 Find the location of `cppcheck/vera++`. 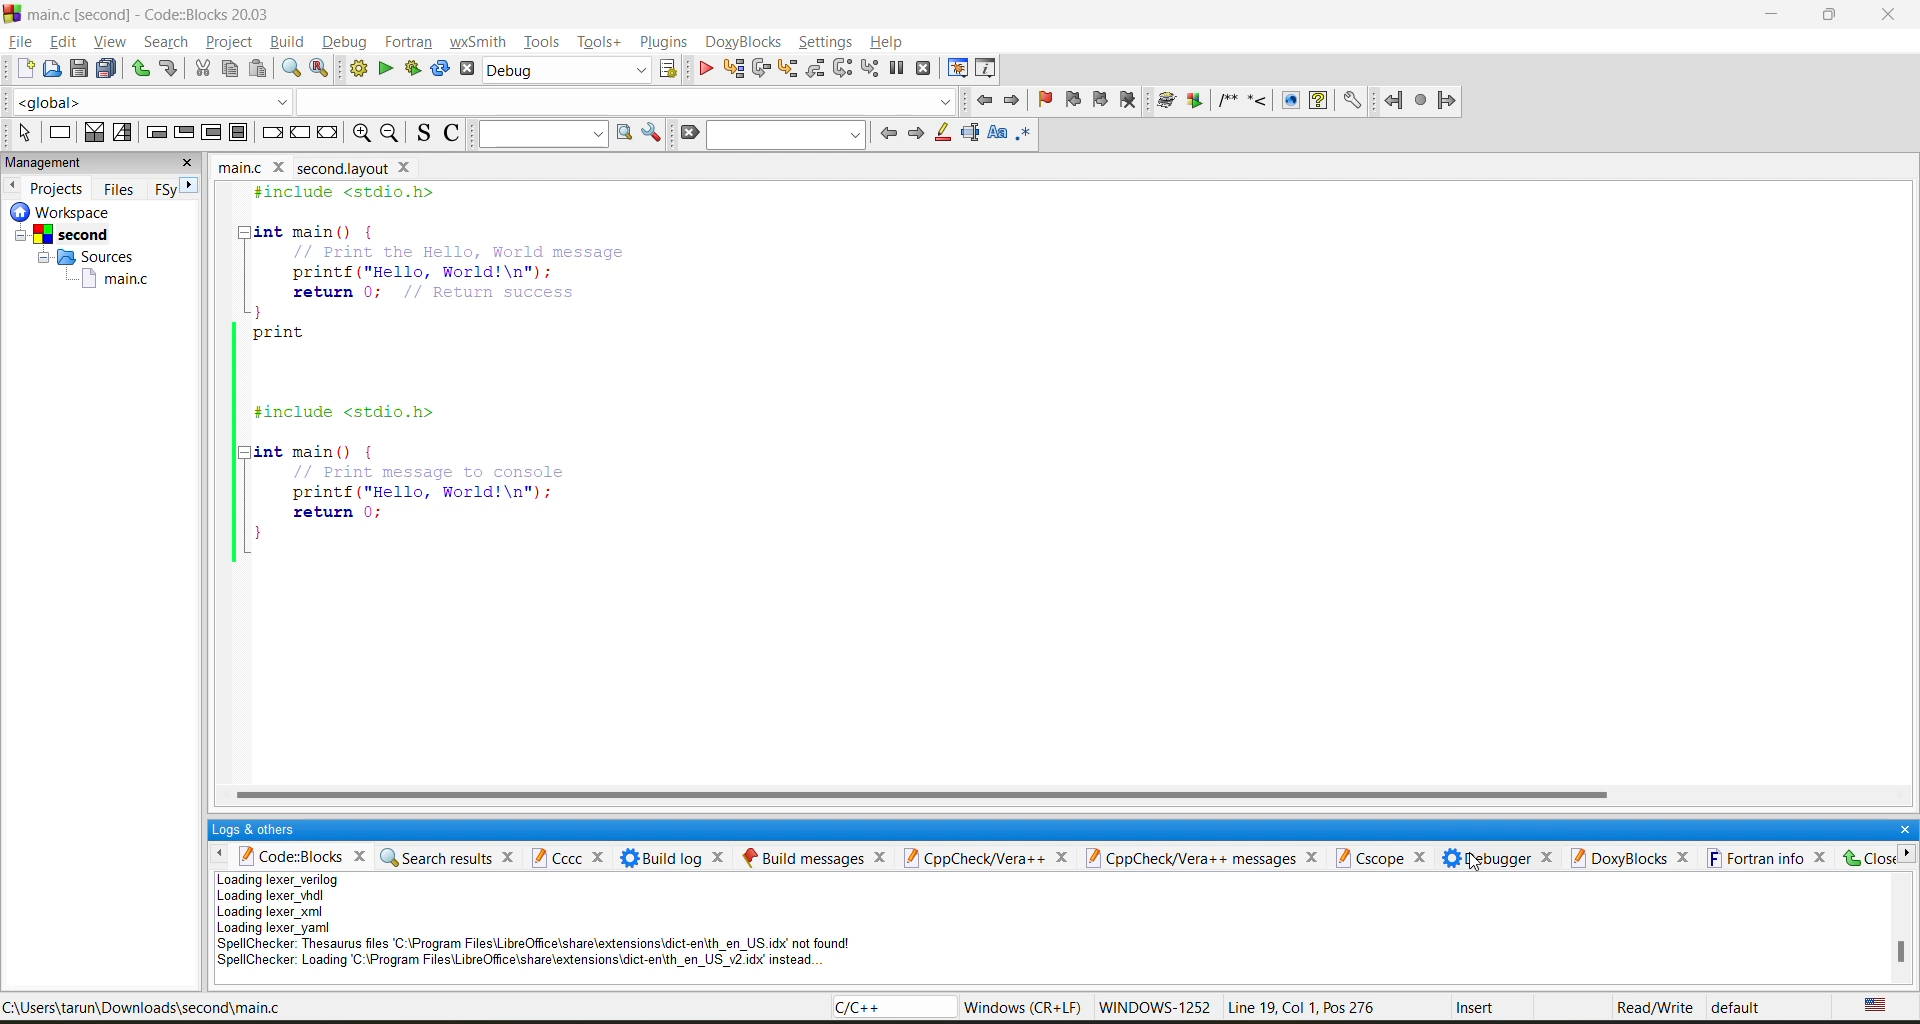

cppcheck/vera++ is located at coordinates (995, 856).